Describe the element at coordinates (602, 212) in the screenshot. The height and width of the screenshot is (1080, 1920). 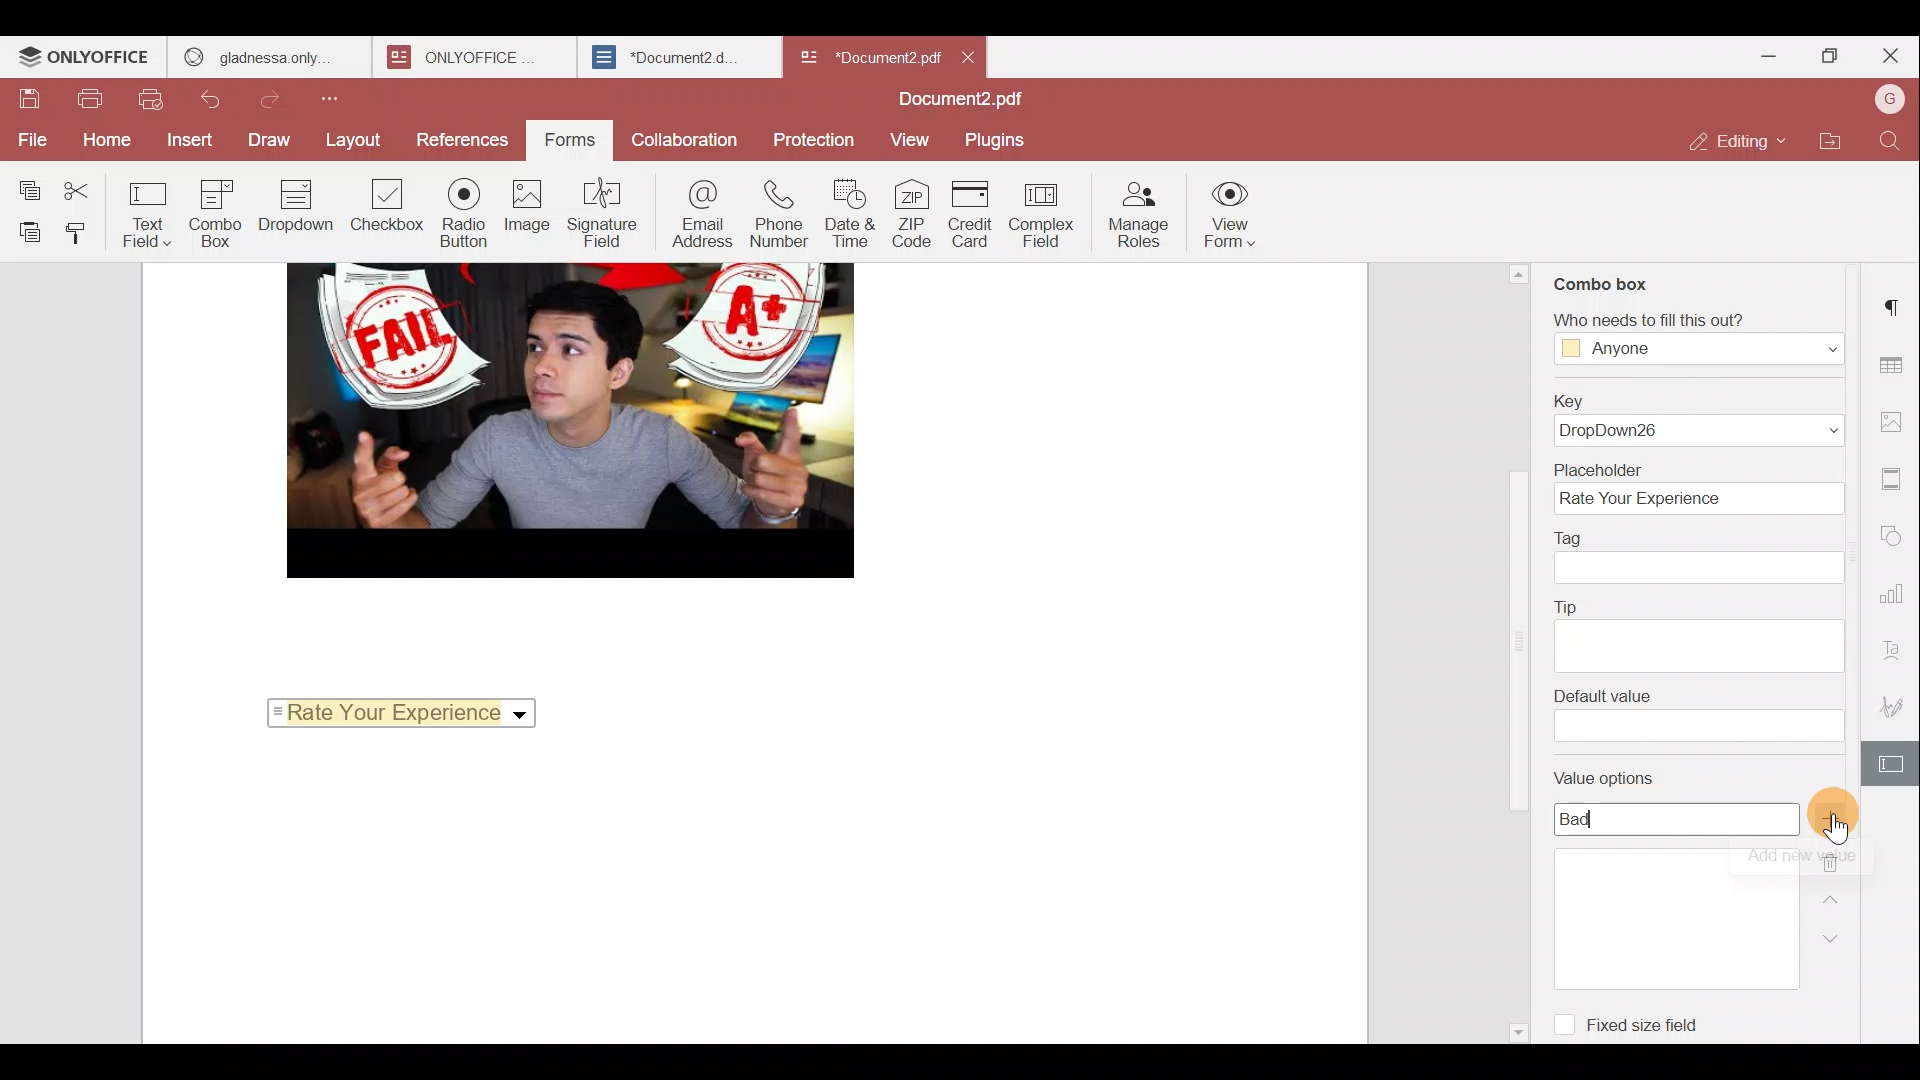
I see `Signature field` at that location.